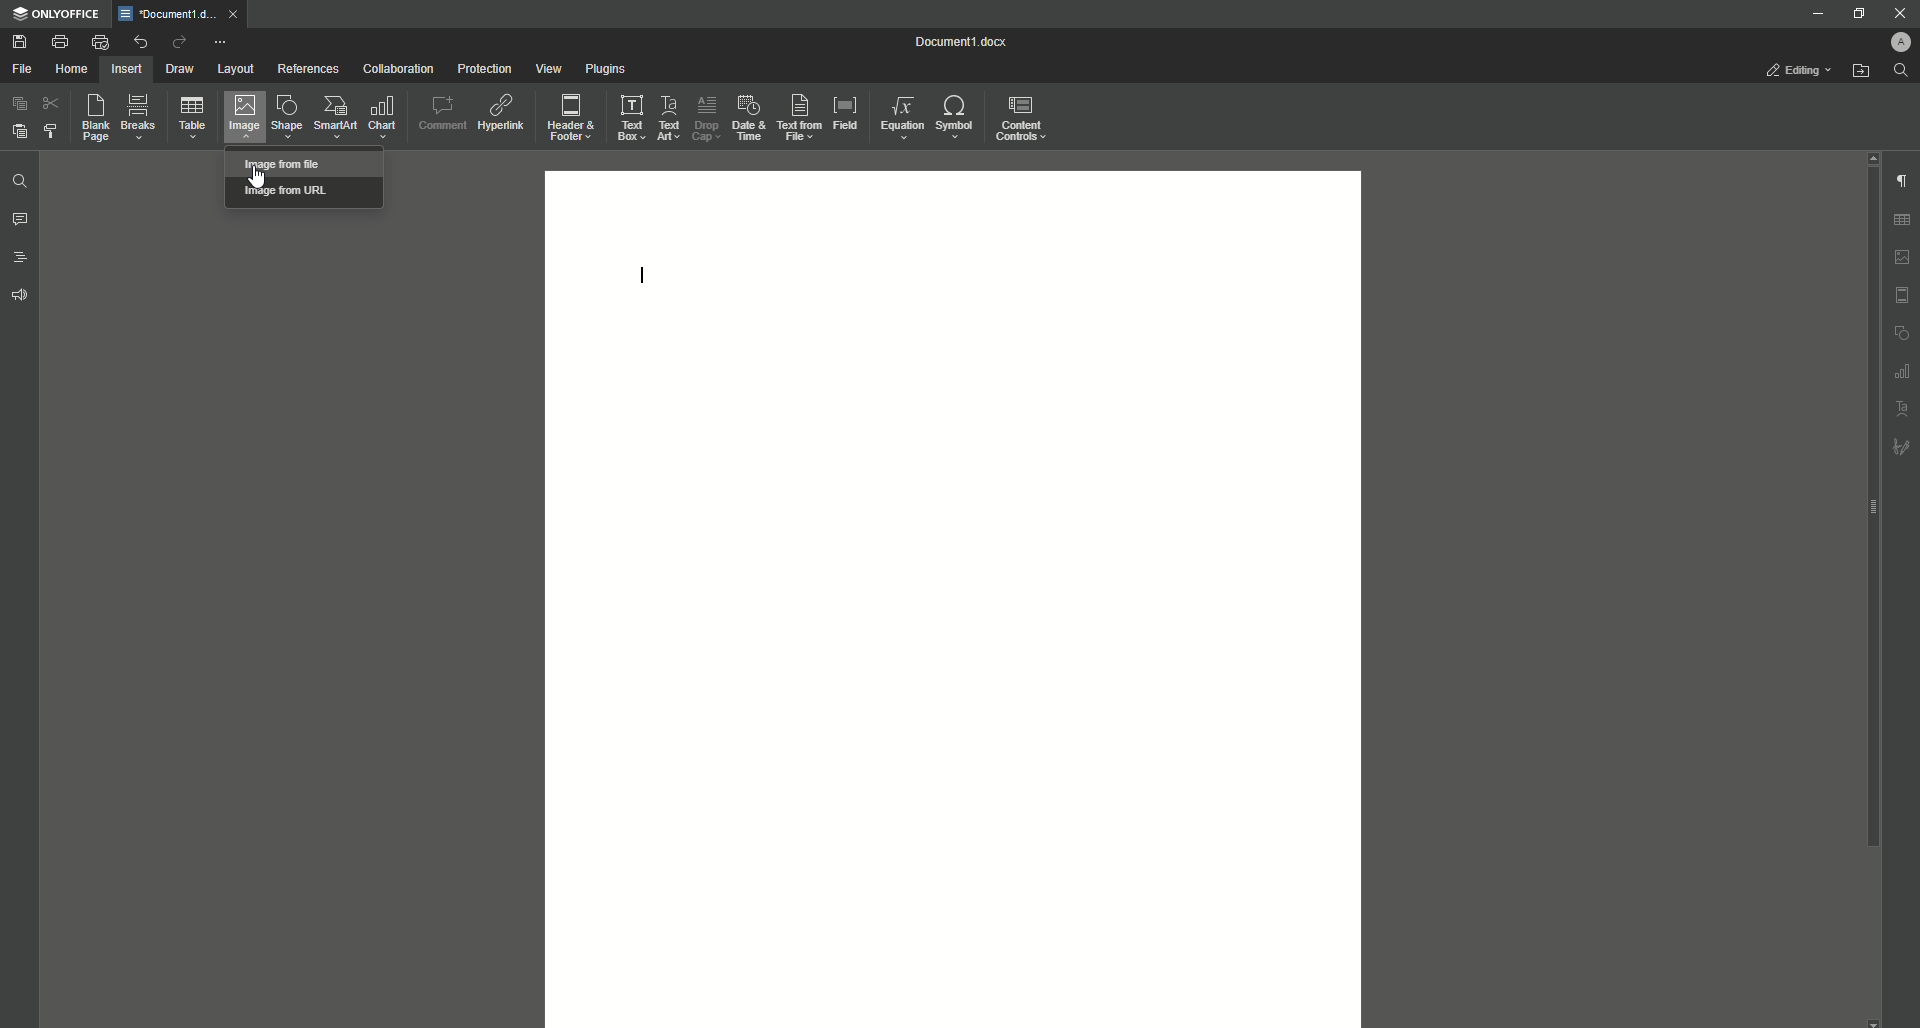 Image resolution: width=1920 pixels, height=1028 pixels. What do you see at coordinates (1860, 69) in the screenshot?
I see `Open From File` at bounding box center [1860, 69].